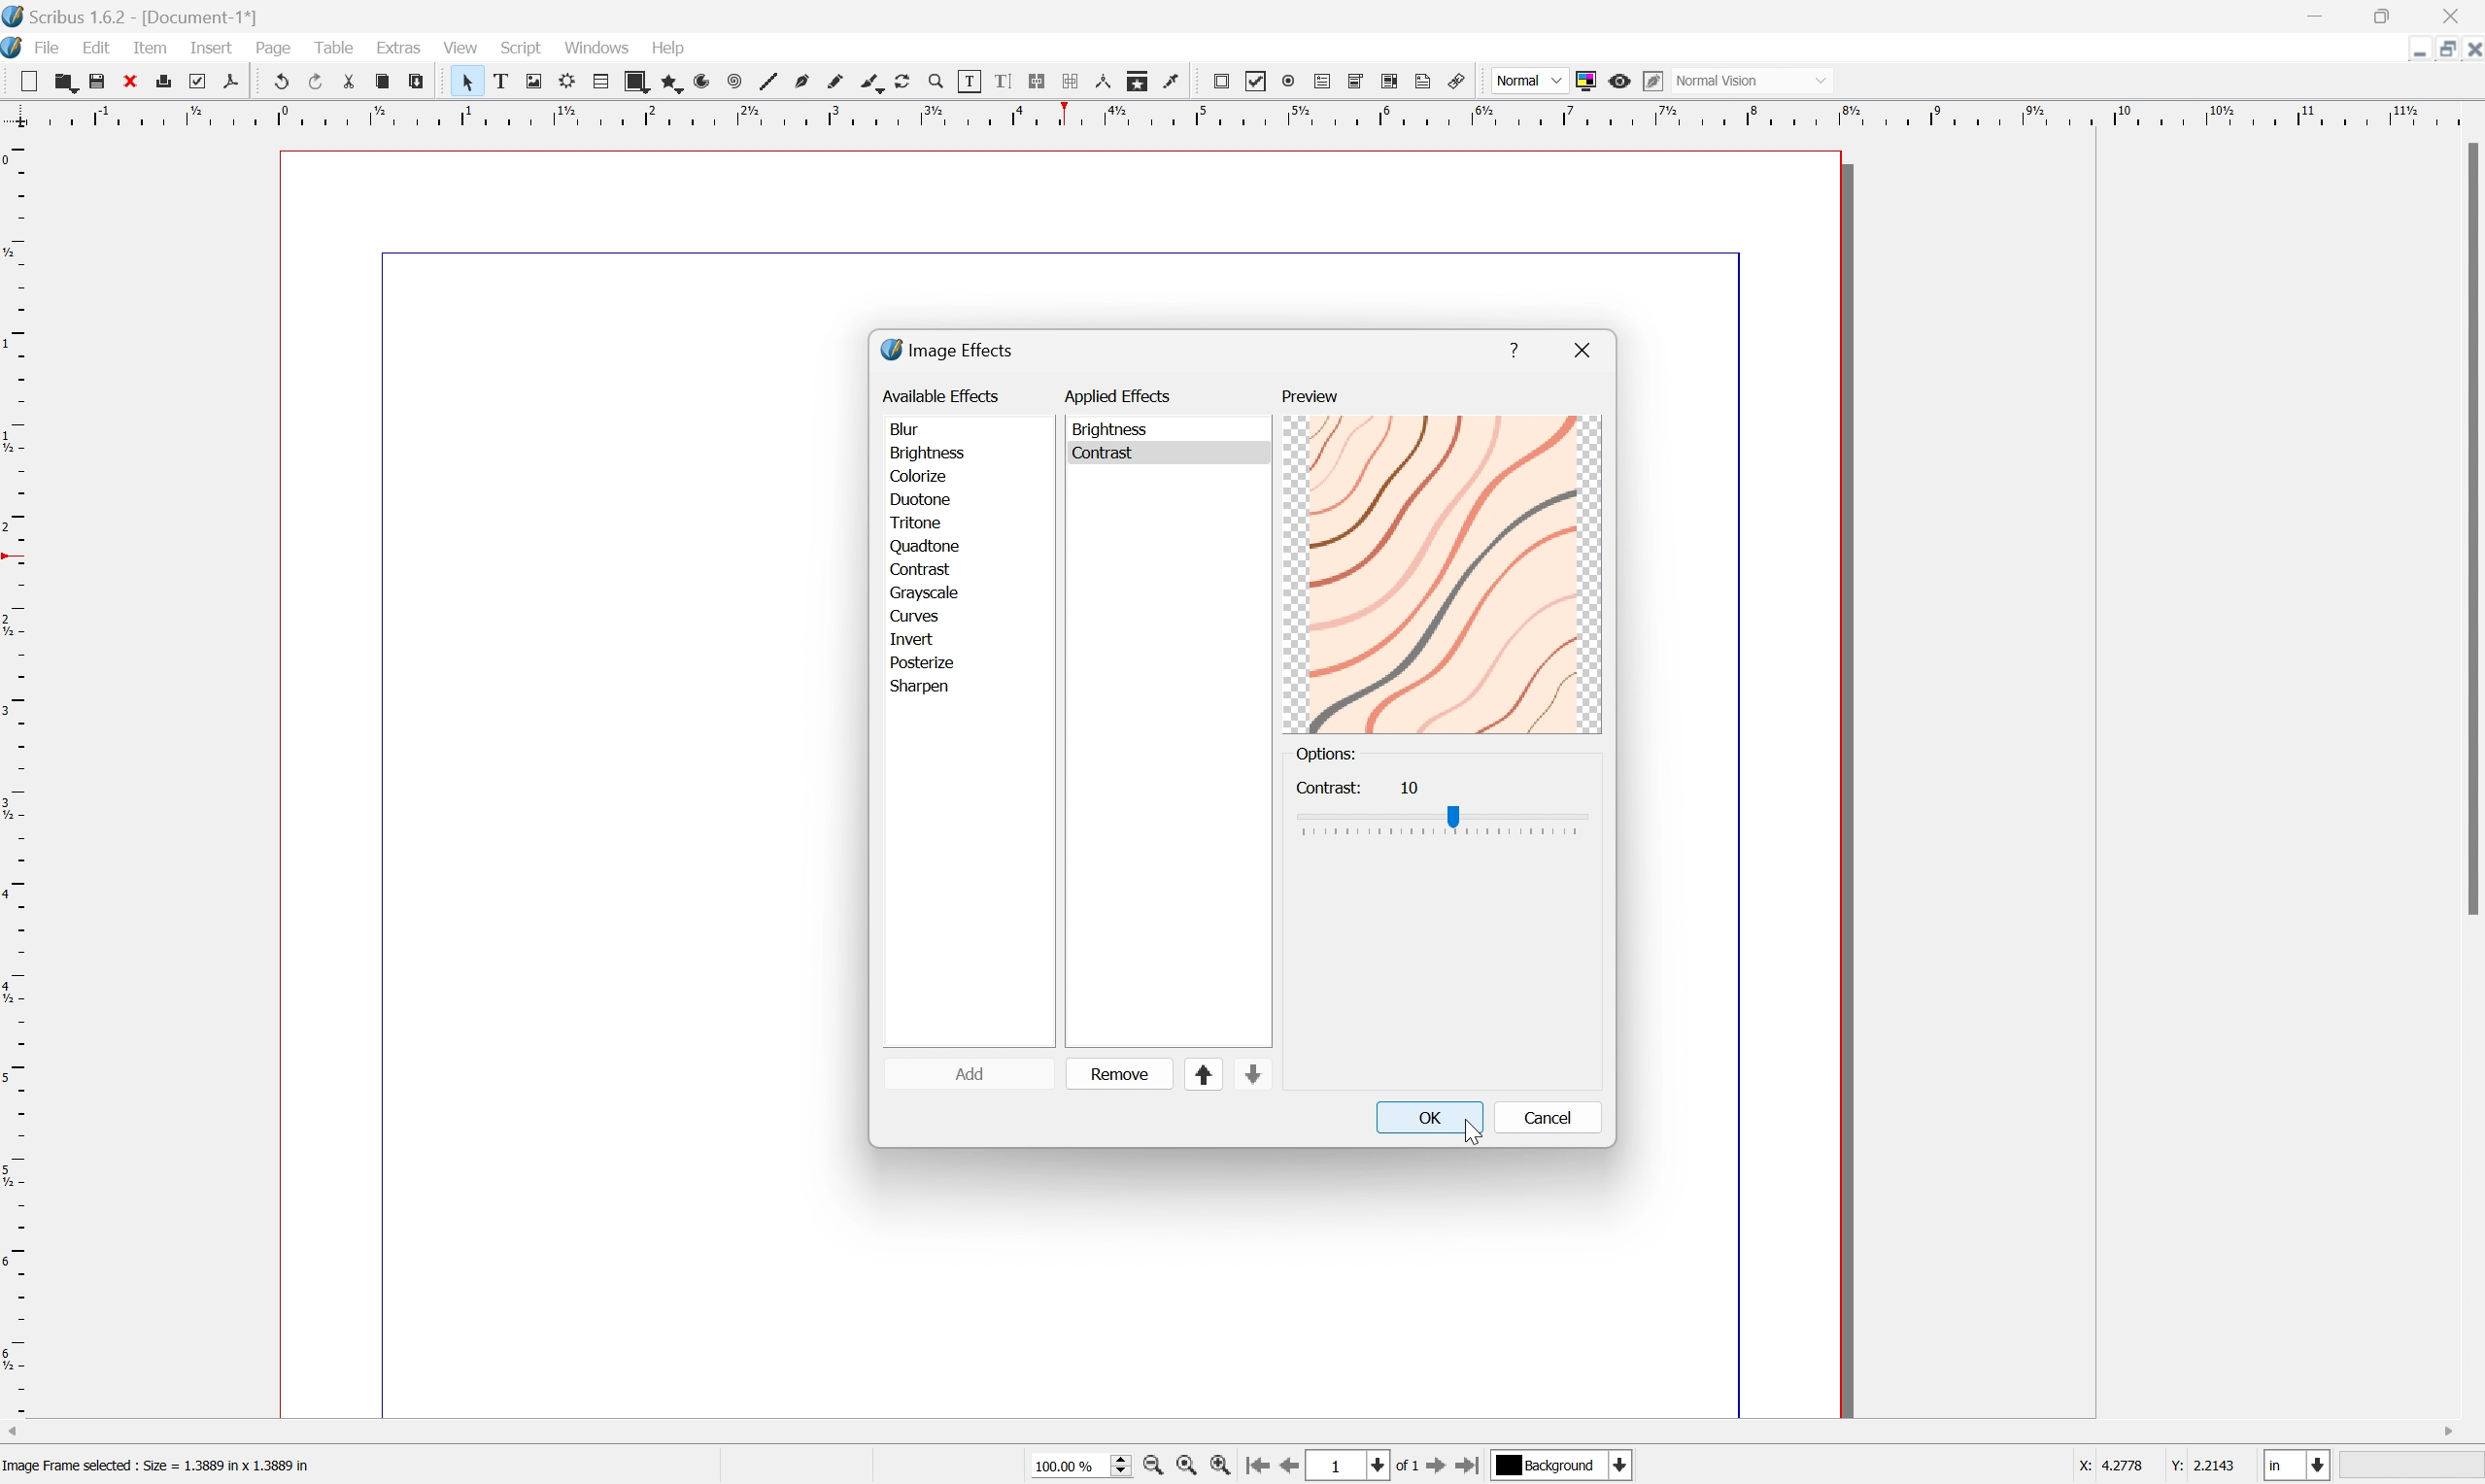 The image size is (2485, 1484). Describe the element at coordinates (1260, 1465) in the screenshot. I see `First Page` at that location.